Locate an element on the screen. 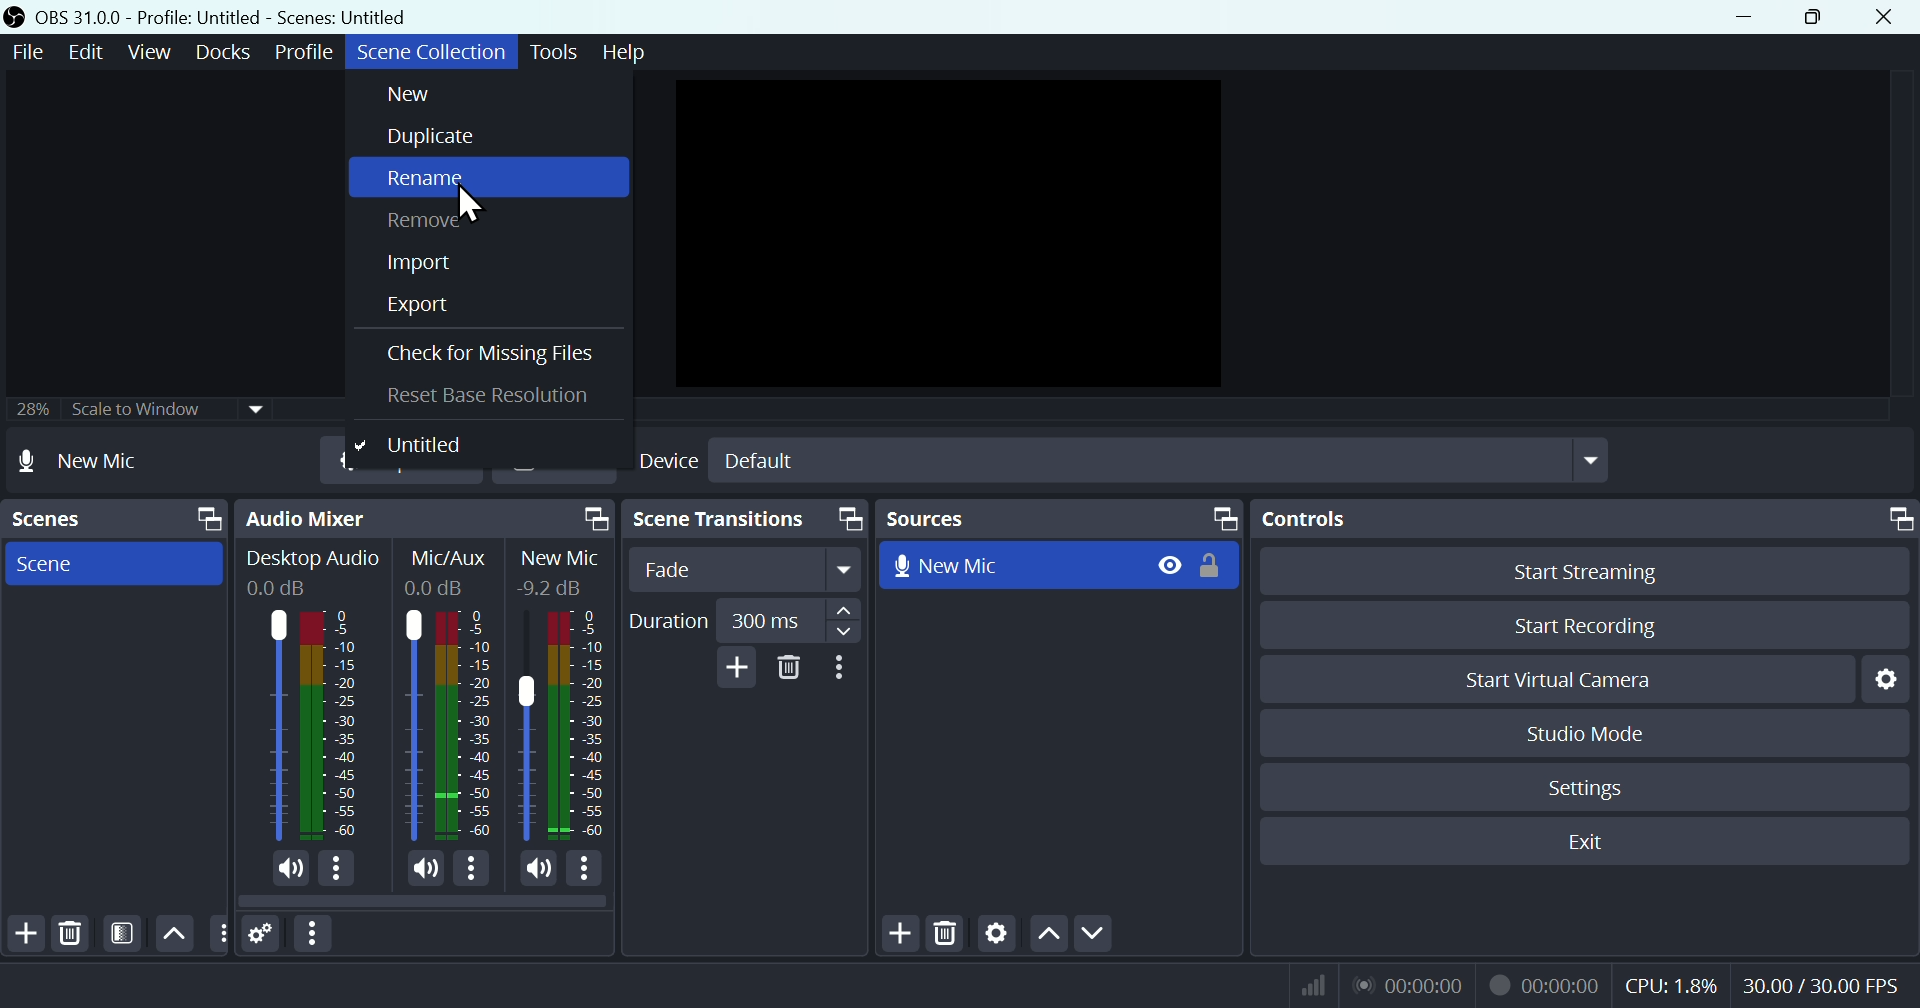 The width and height of the screenshot is (1920, 1008). (un)mute is located at coordinates (540, 871).